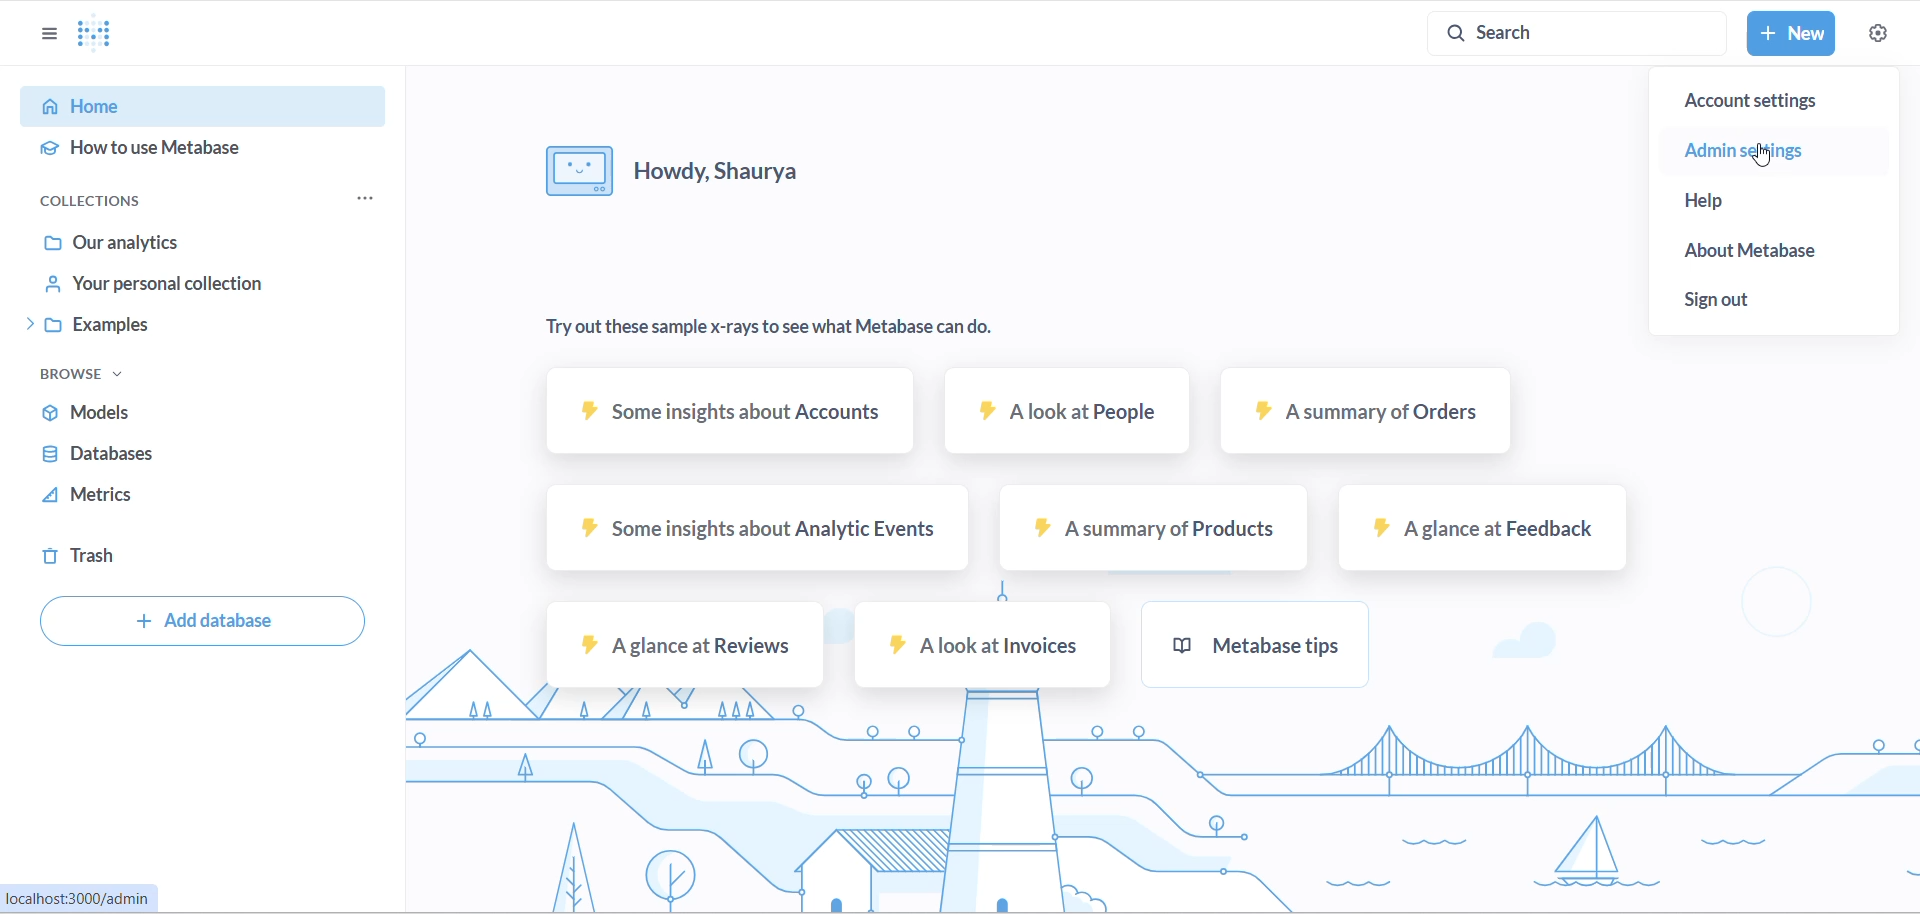 The width and height of the screenshot is (1920, 914). I want to click on METRICS, so click(143, 505).